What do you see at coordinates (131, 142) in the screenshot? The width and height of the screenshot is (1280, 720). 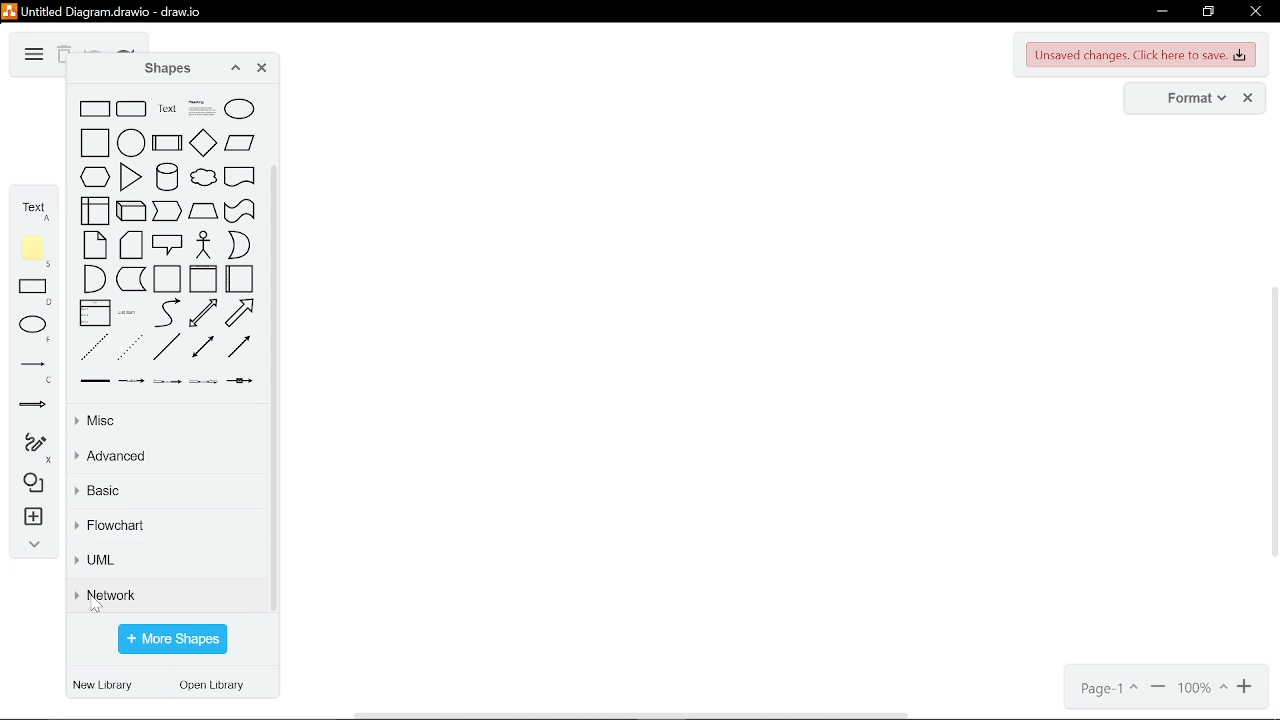 I see `circle` at bounding box center [131, 142].